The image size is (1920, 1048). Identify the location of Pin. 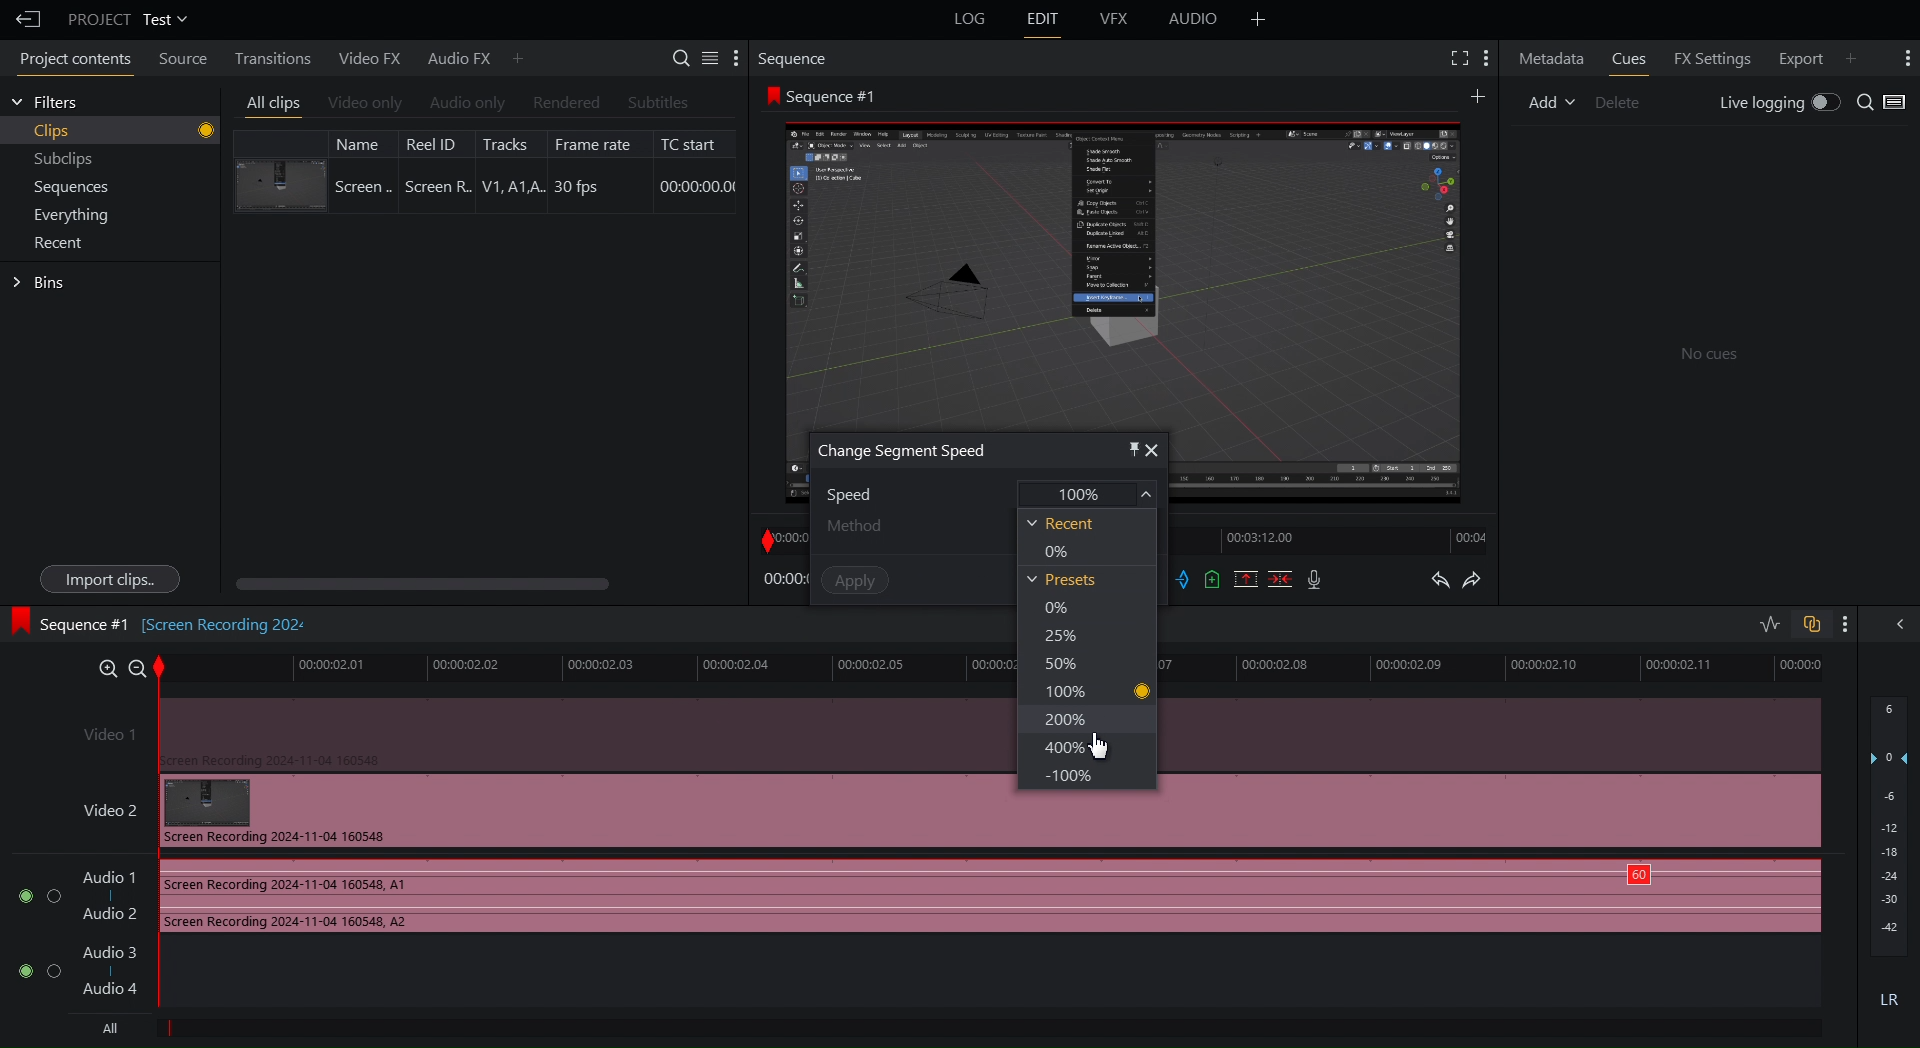
(1118, 447).